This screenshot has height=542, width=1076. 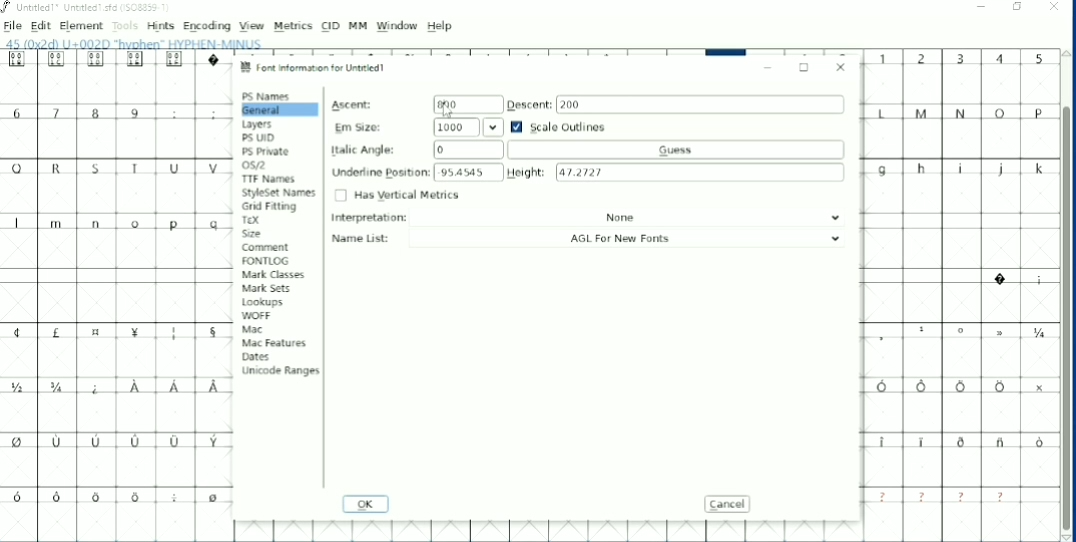 What do you see at coordinates (141, 43) in the screenshot?
I see `Letter info` at bounding box center [141, 43].